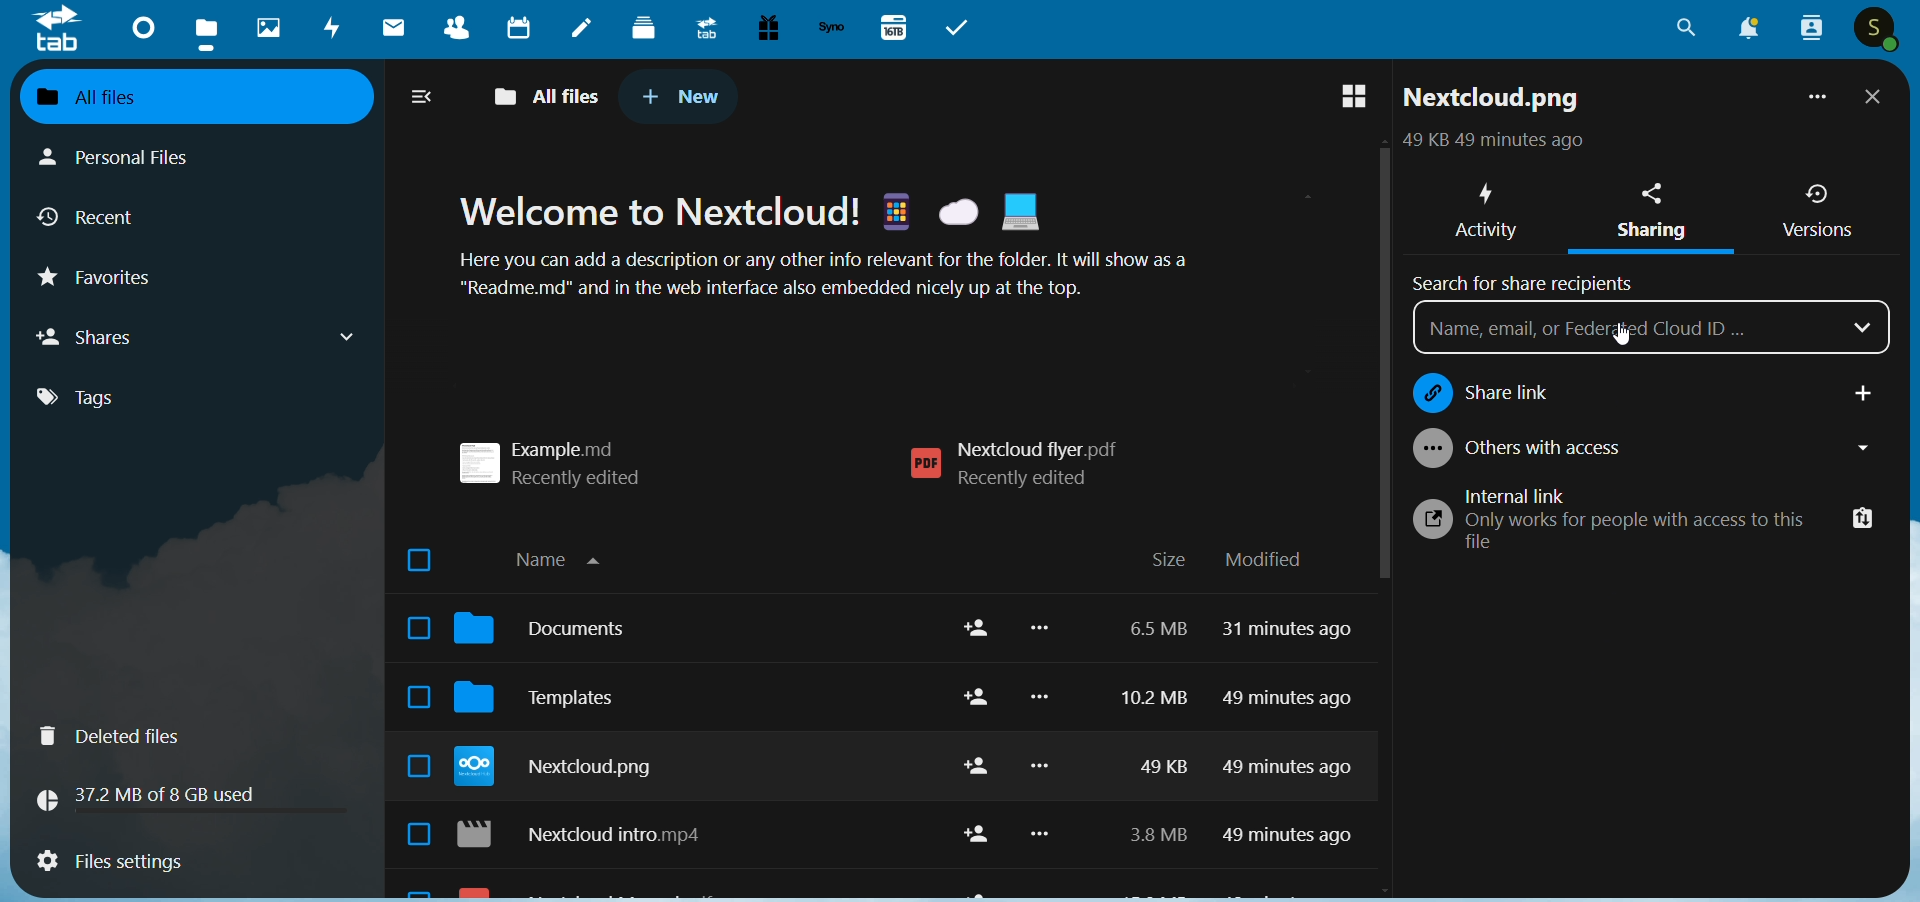 Image resolution: width=1920 pixels, height=902 pixels. What do you see at coordinates (179, 95) in the screenshot?
I see `all files` at bounding box center [179, 95].